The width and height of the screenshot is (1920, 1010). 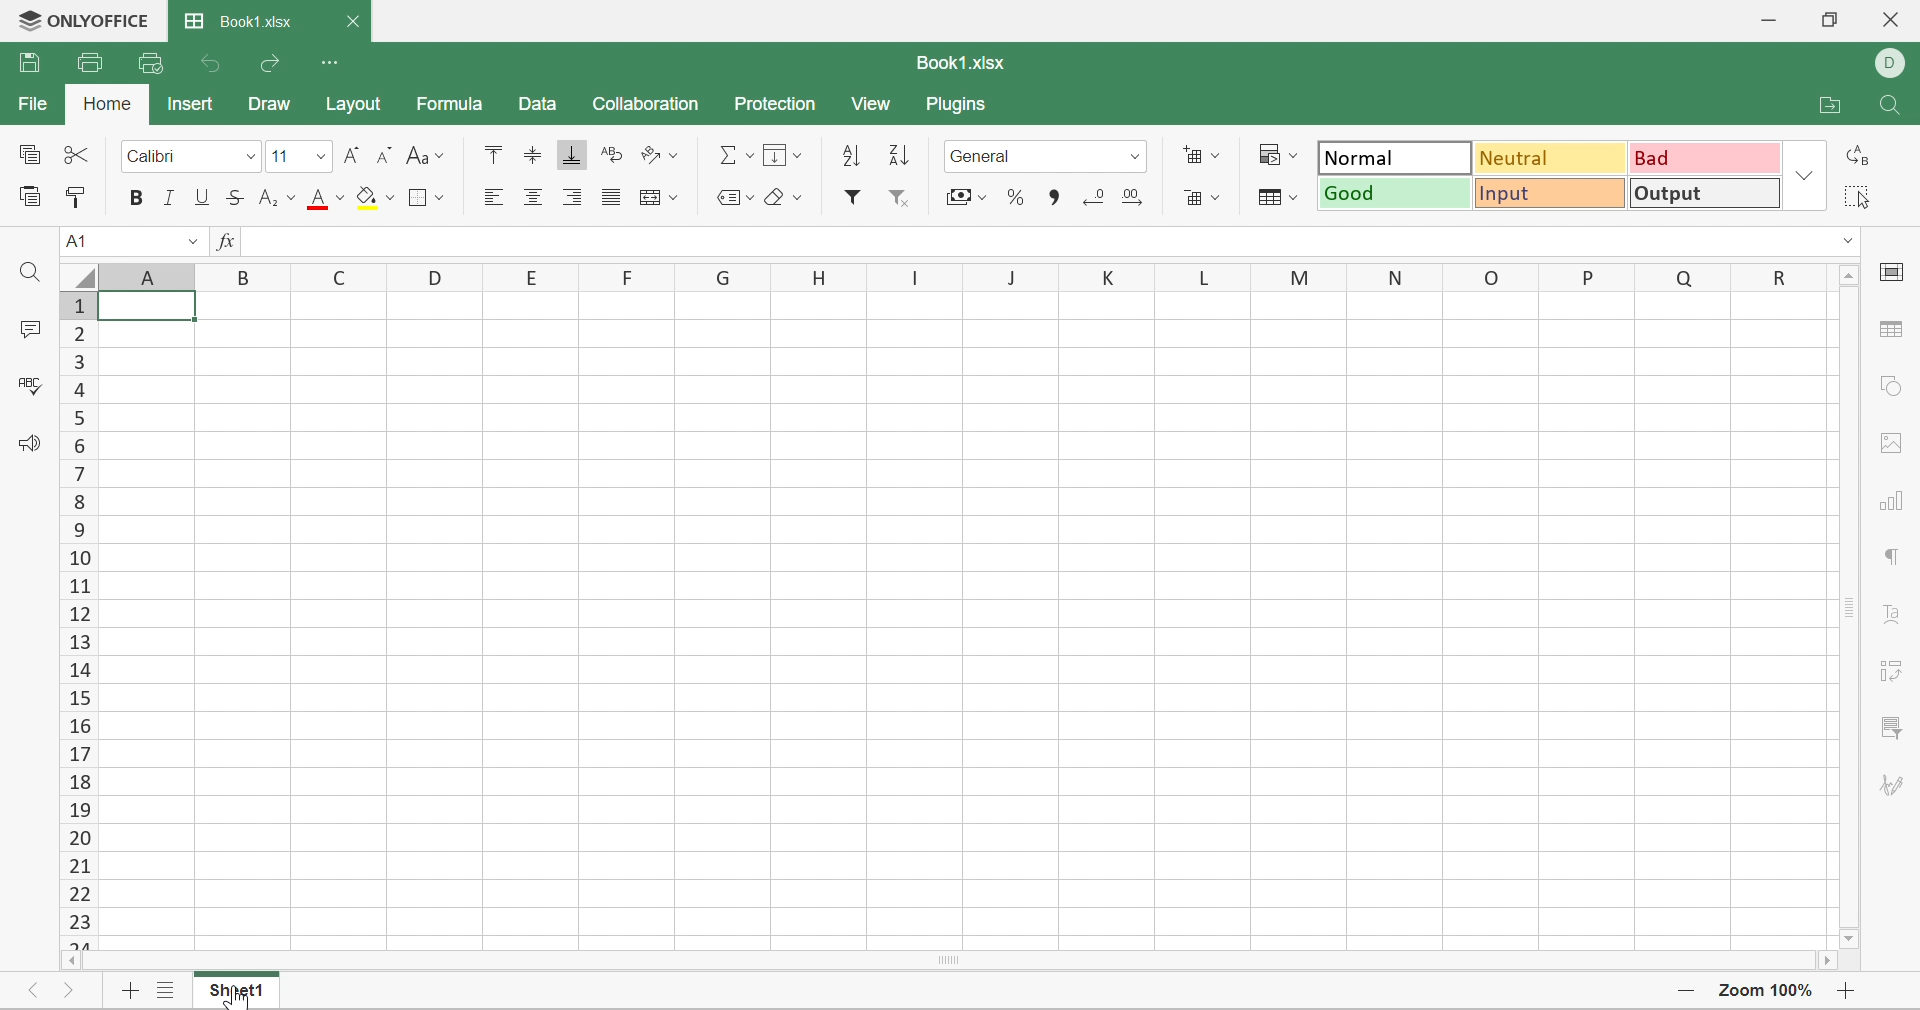 What do you see at coordinates (248, 275) in the screenshot?
I see `B` at bounding box center [248, 275].